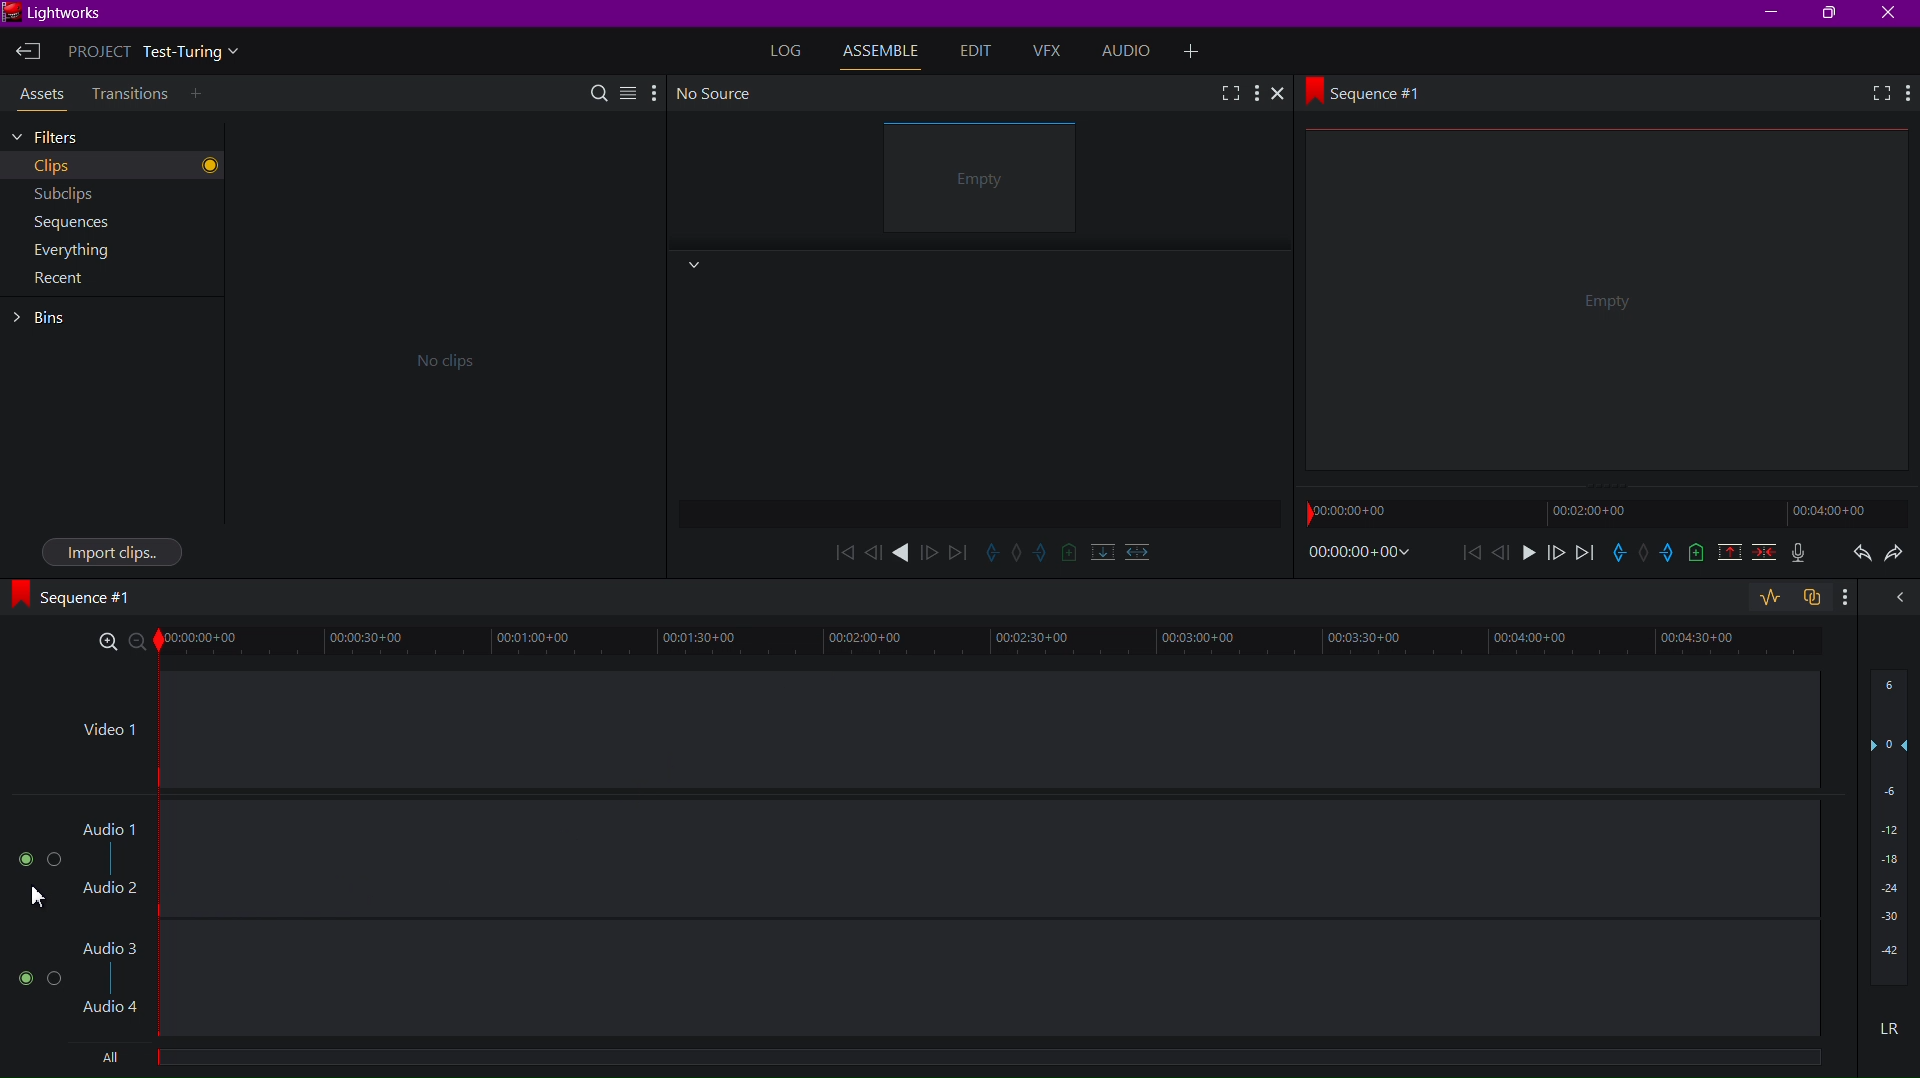 The height and width of the screenshot is (1078, 1920). What do you see at coordinates (1726, 555) in the screenshot?
I see `up` at bounding box center [1726, 555].